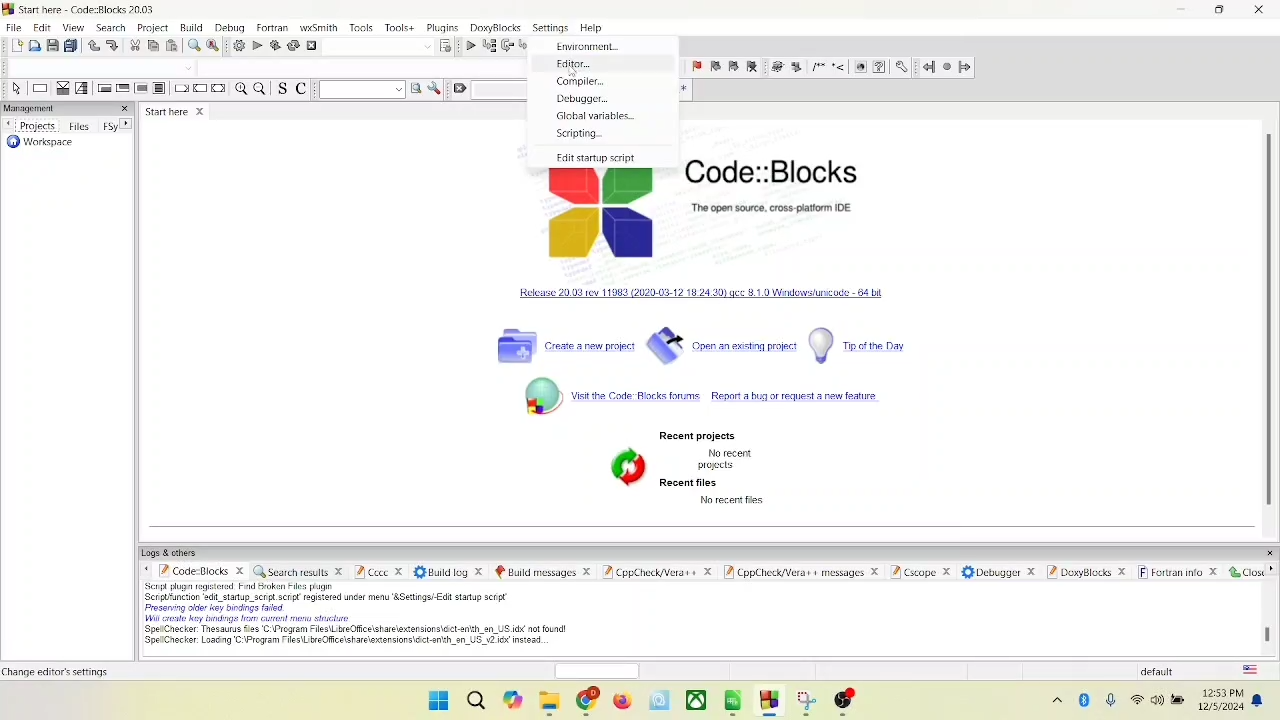 The image size is (1280, 720). I want to click on projects, so click(30, 125).